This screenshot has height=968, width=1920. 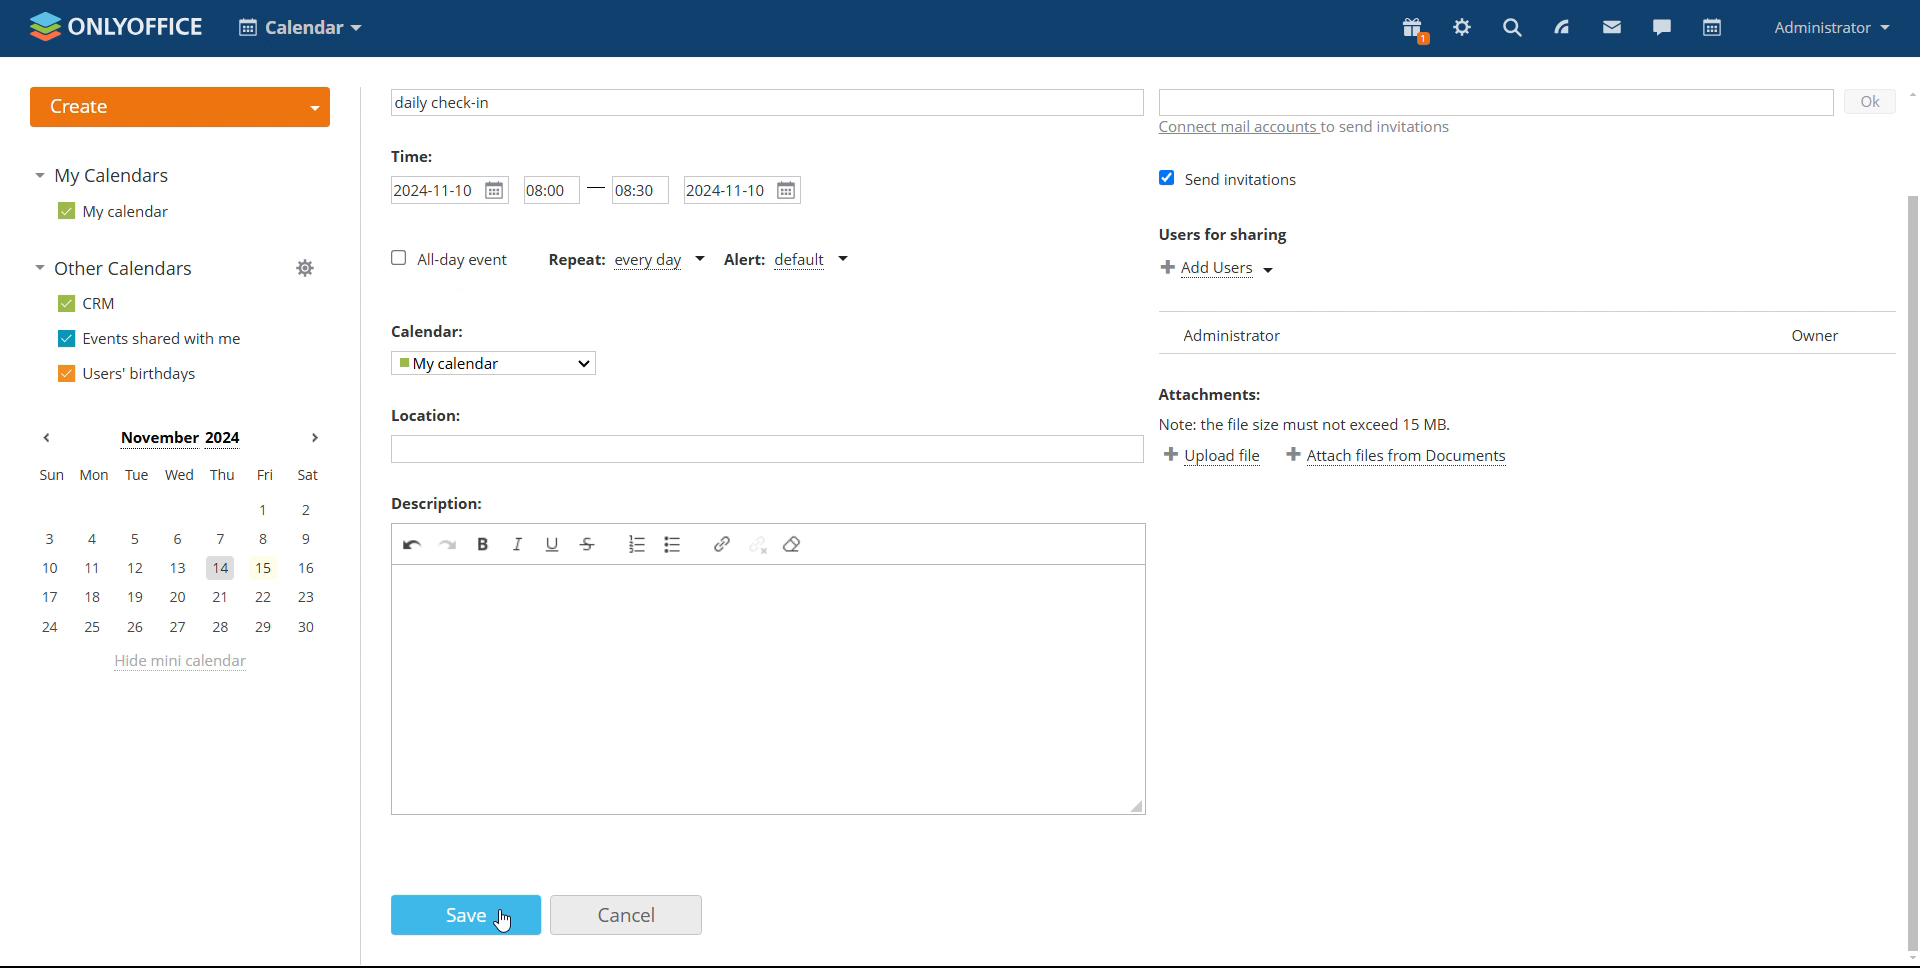 I want to click on present, so click(x=1413, y=30).